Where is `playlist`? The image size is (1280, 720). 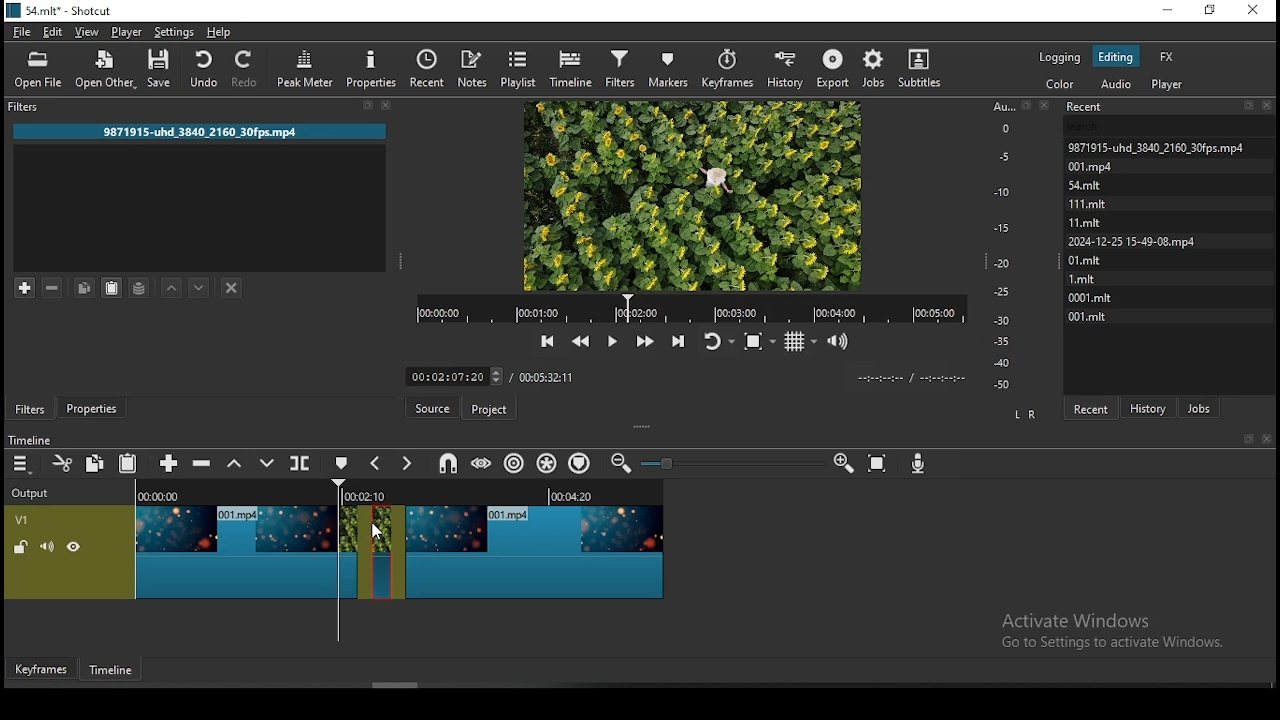
playlist is located at coordinates (516, 67).